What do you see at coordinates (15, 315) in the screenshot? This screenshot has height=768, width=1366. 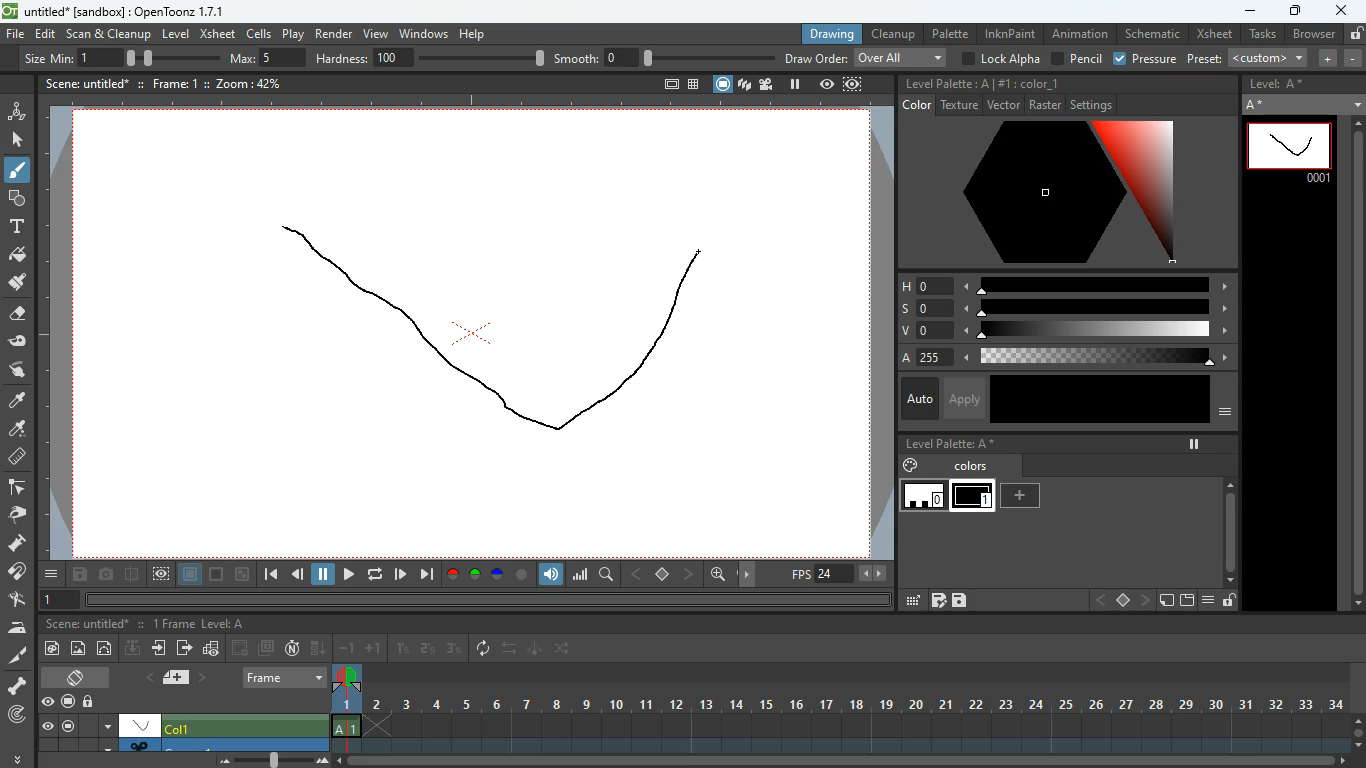 I see `erase` at bounding box center [15, 315].